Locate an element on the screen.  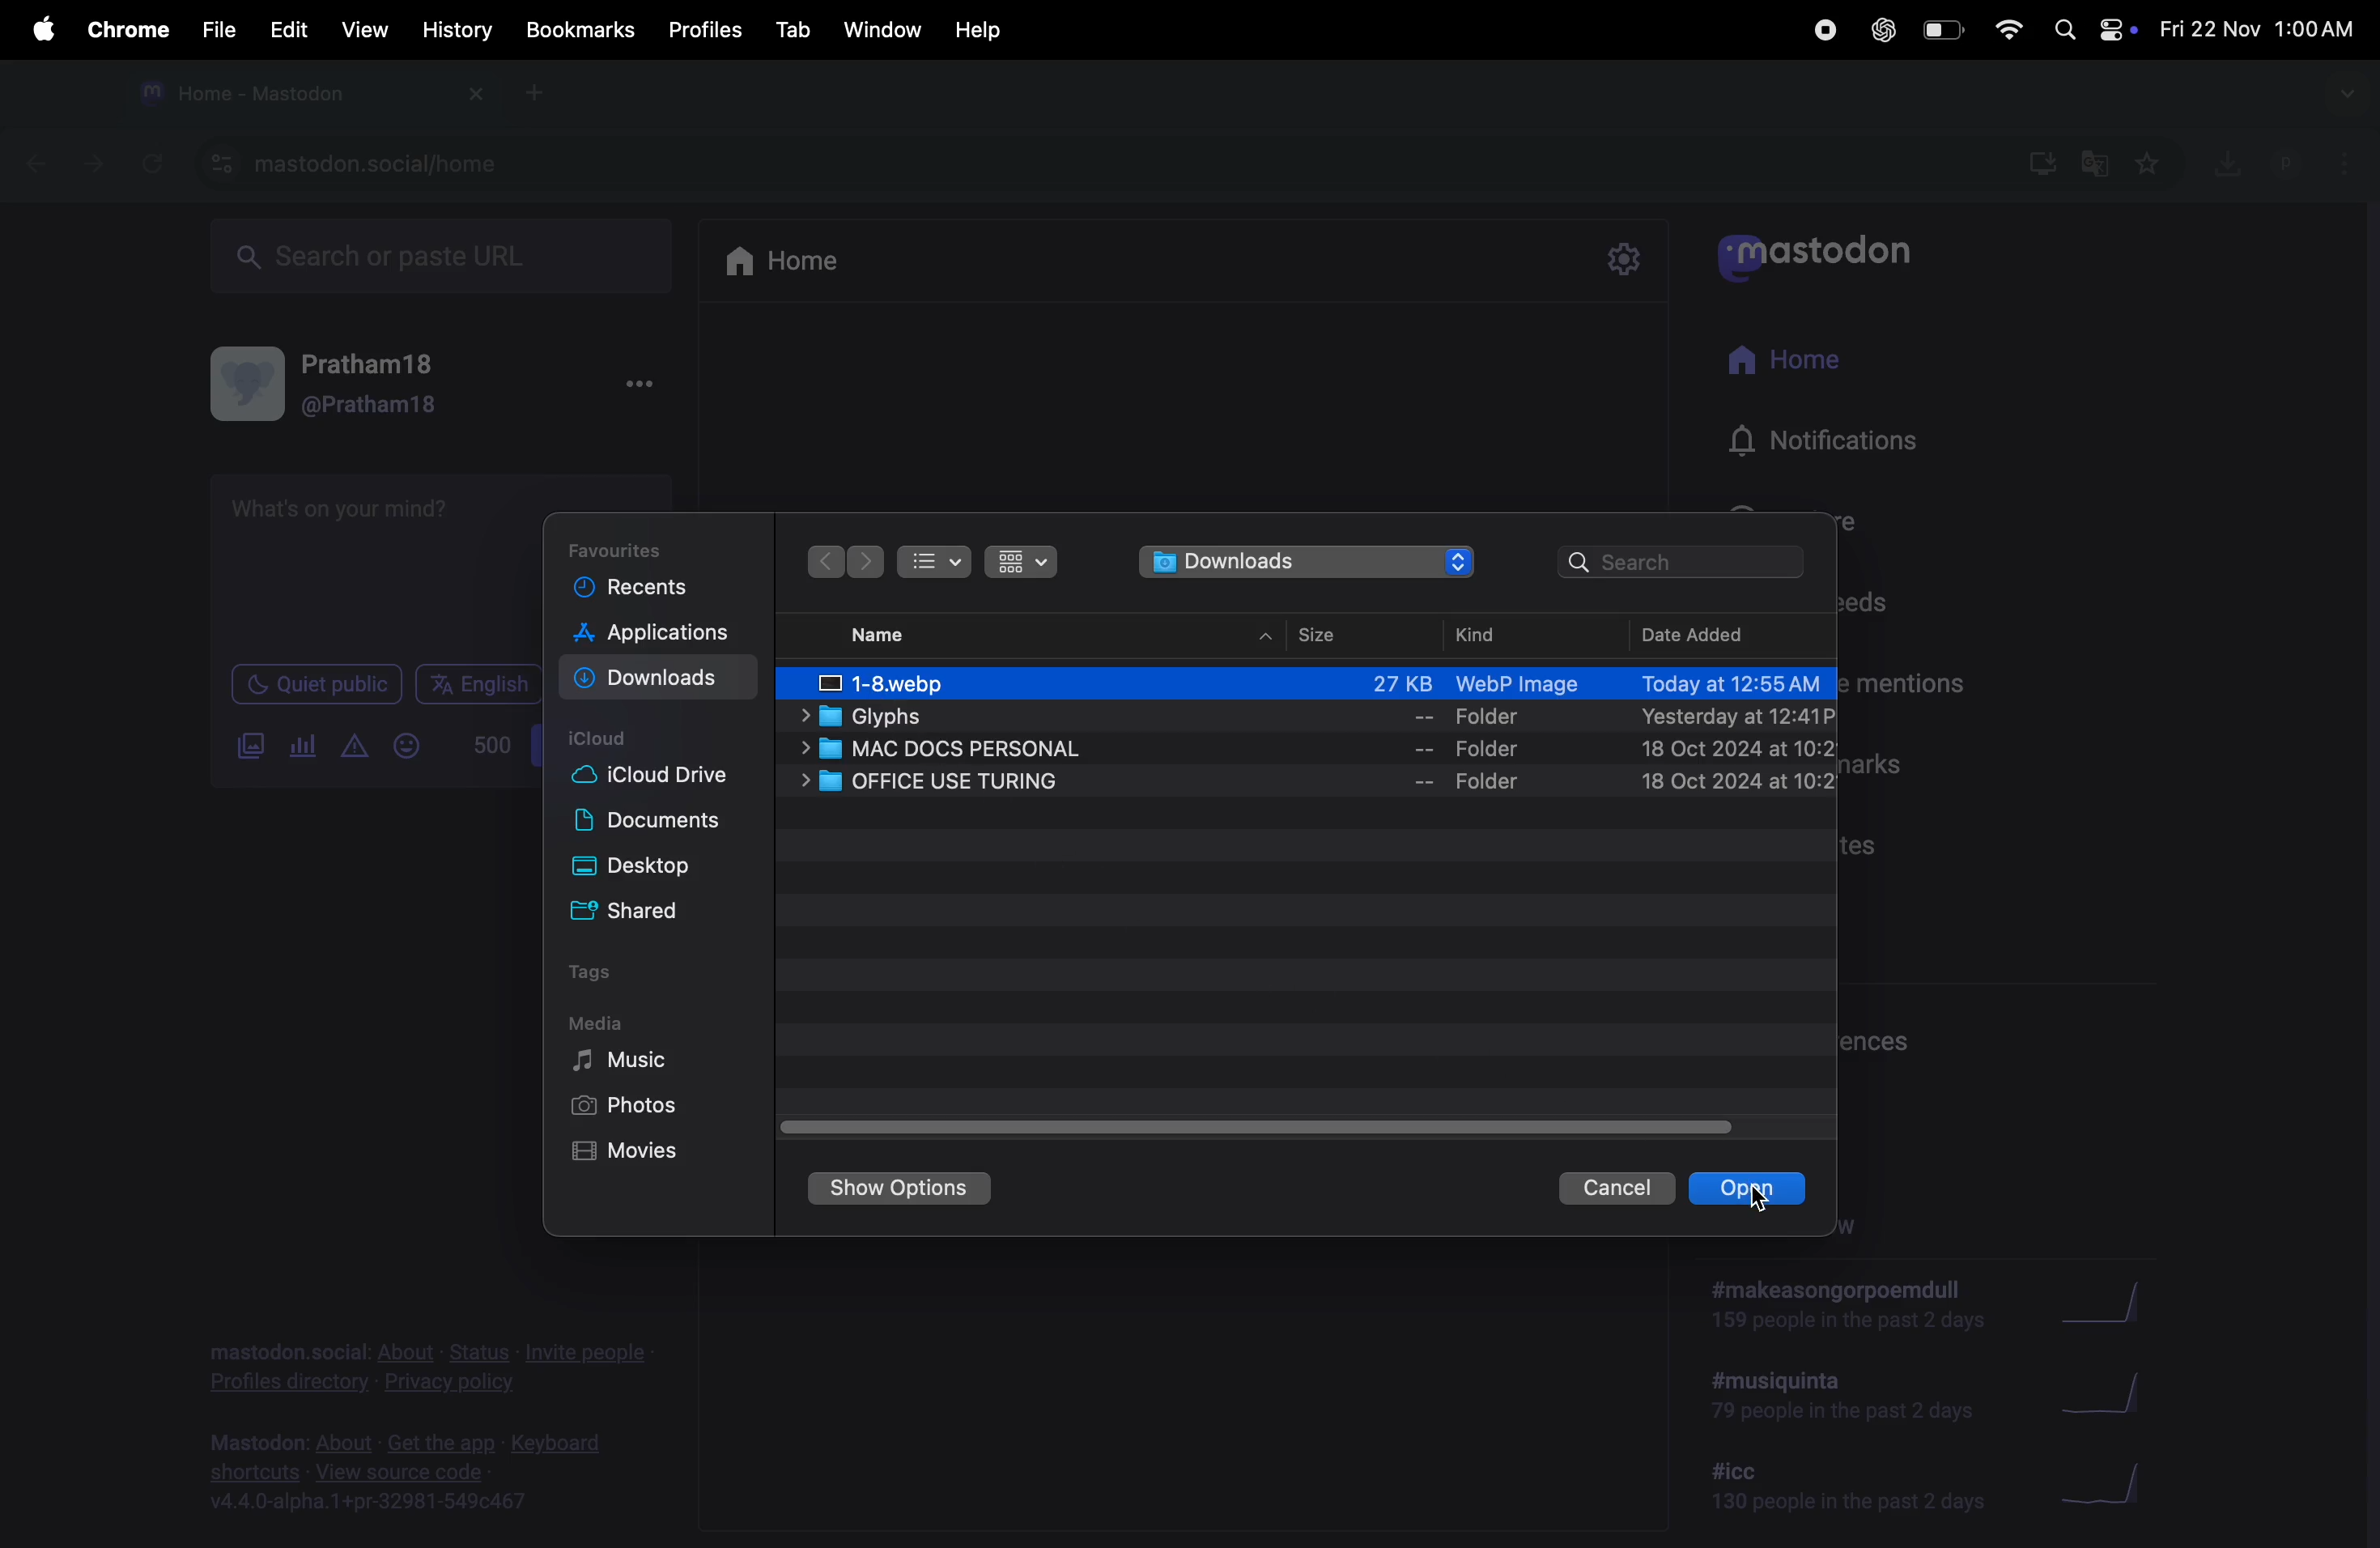
about is located at coordinates (408, 1353).